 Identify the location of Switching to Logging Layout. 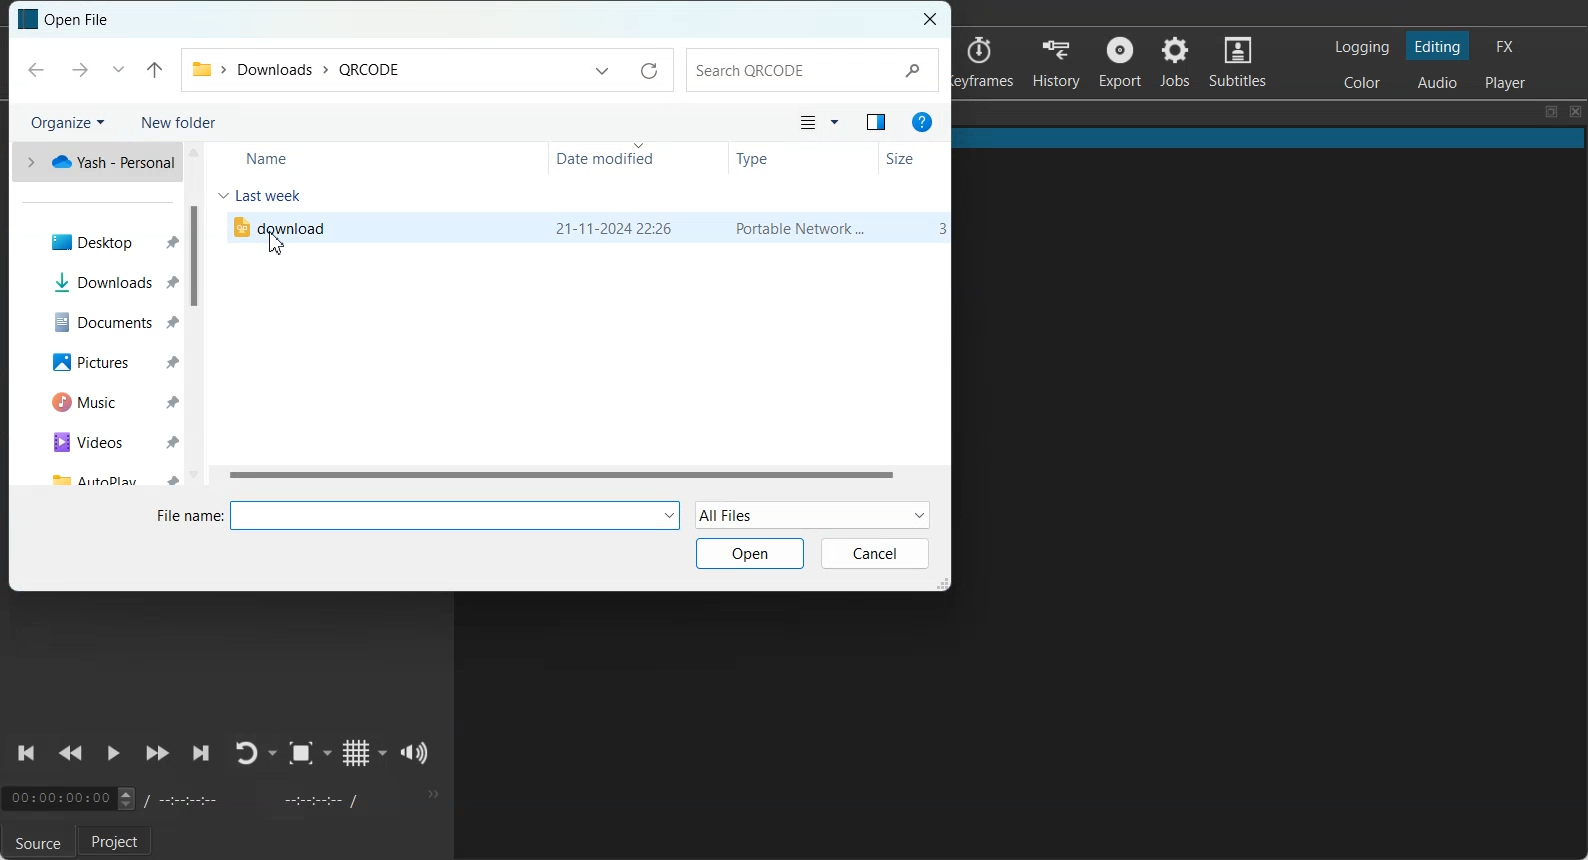
(1361, 47).